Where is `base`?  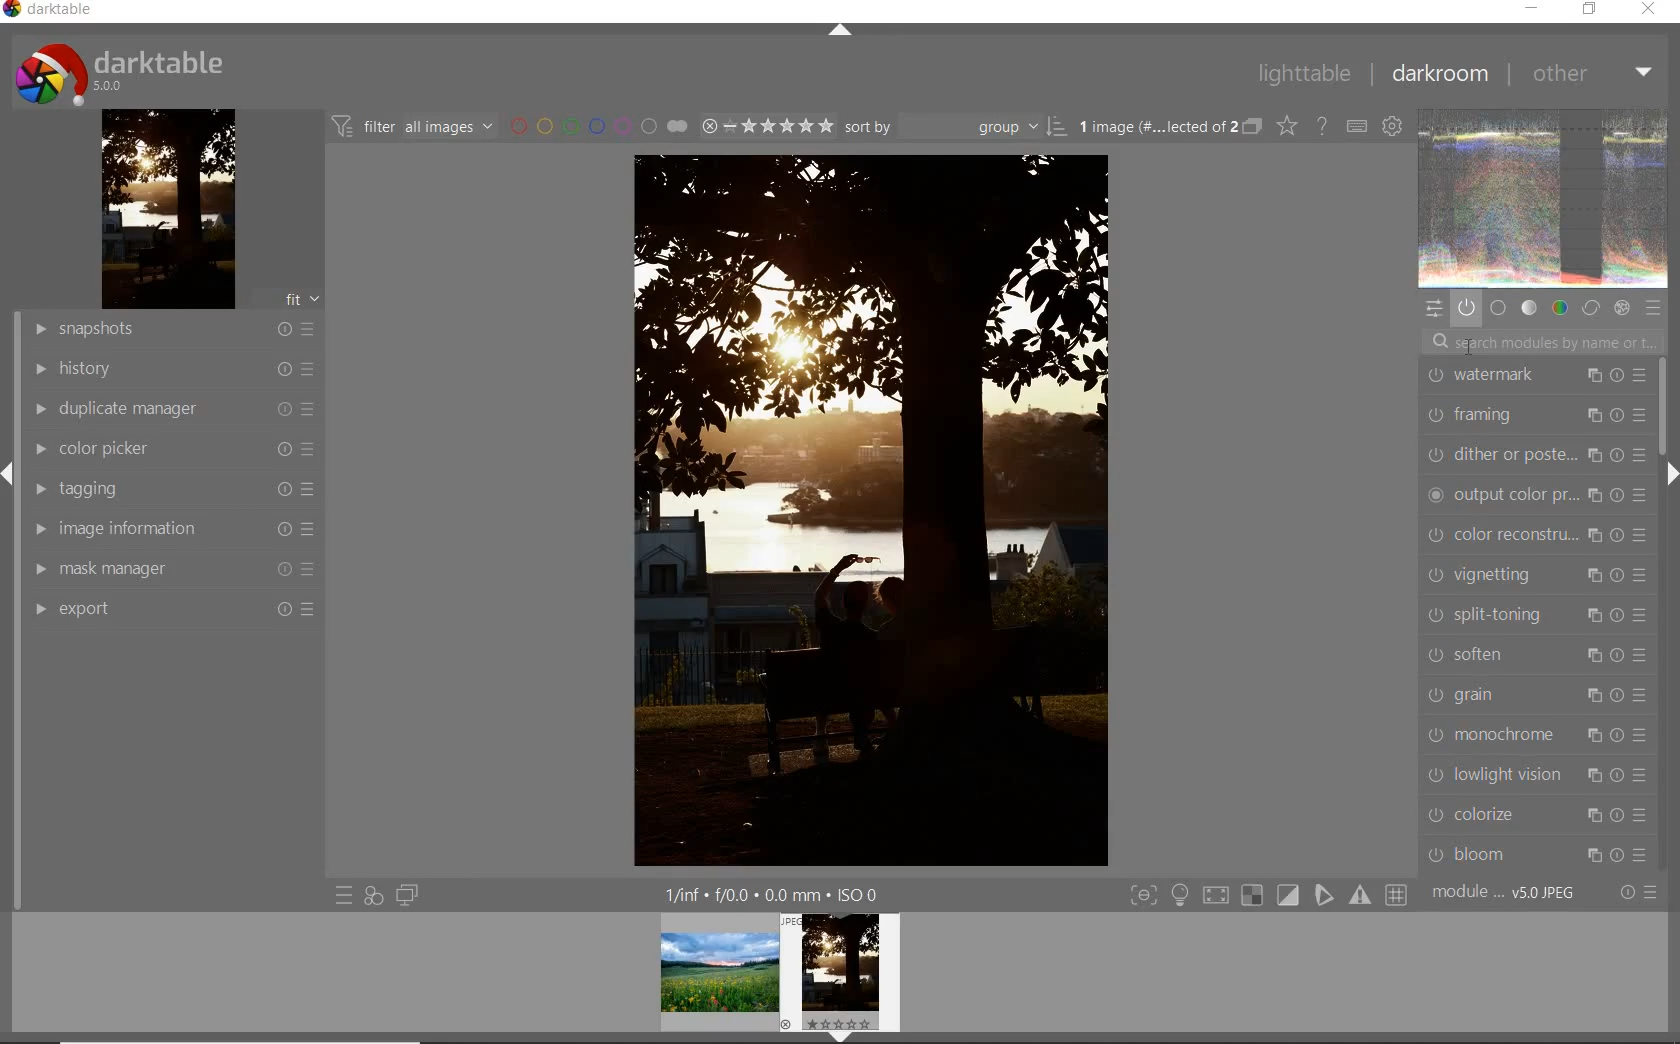 base is located at coordinates (1498, 307).